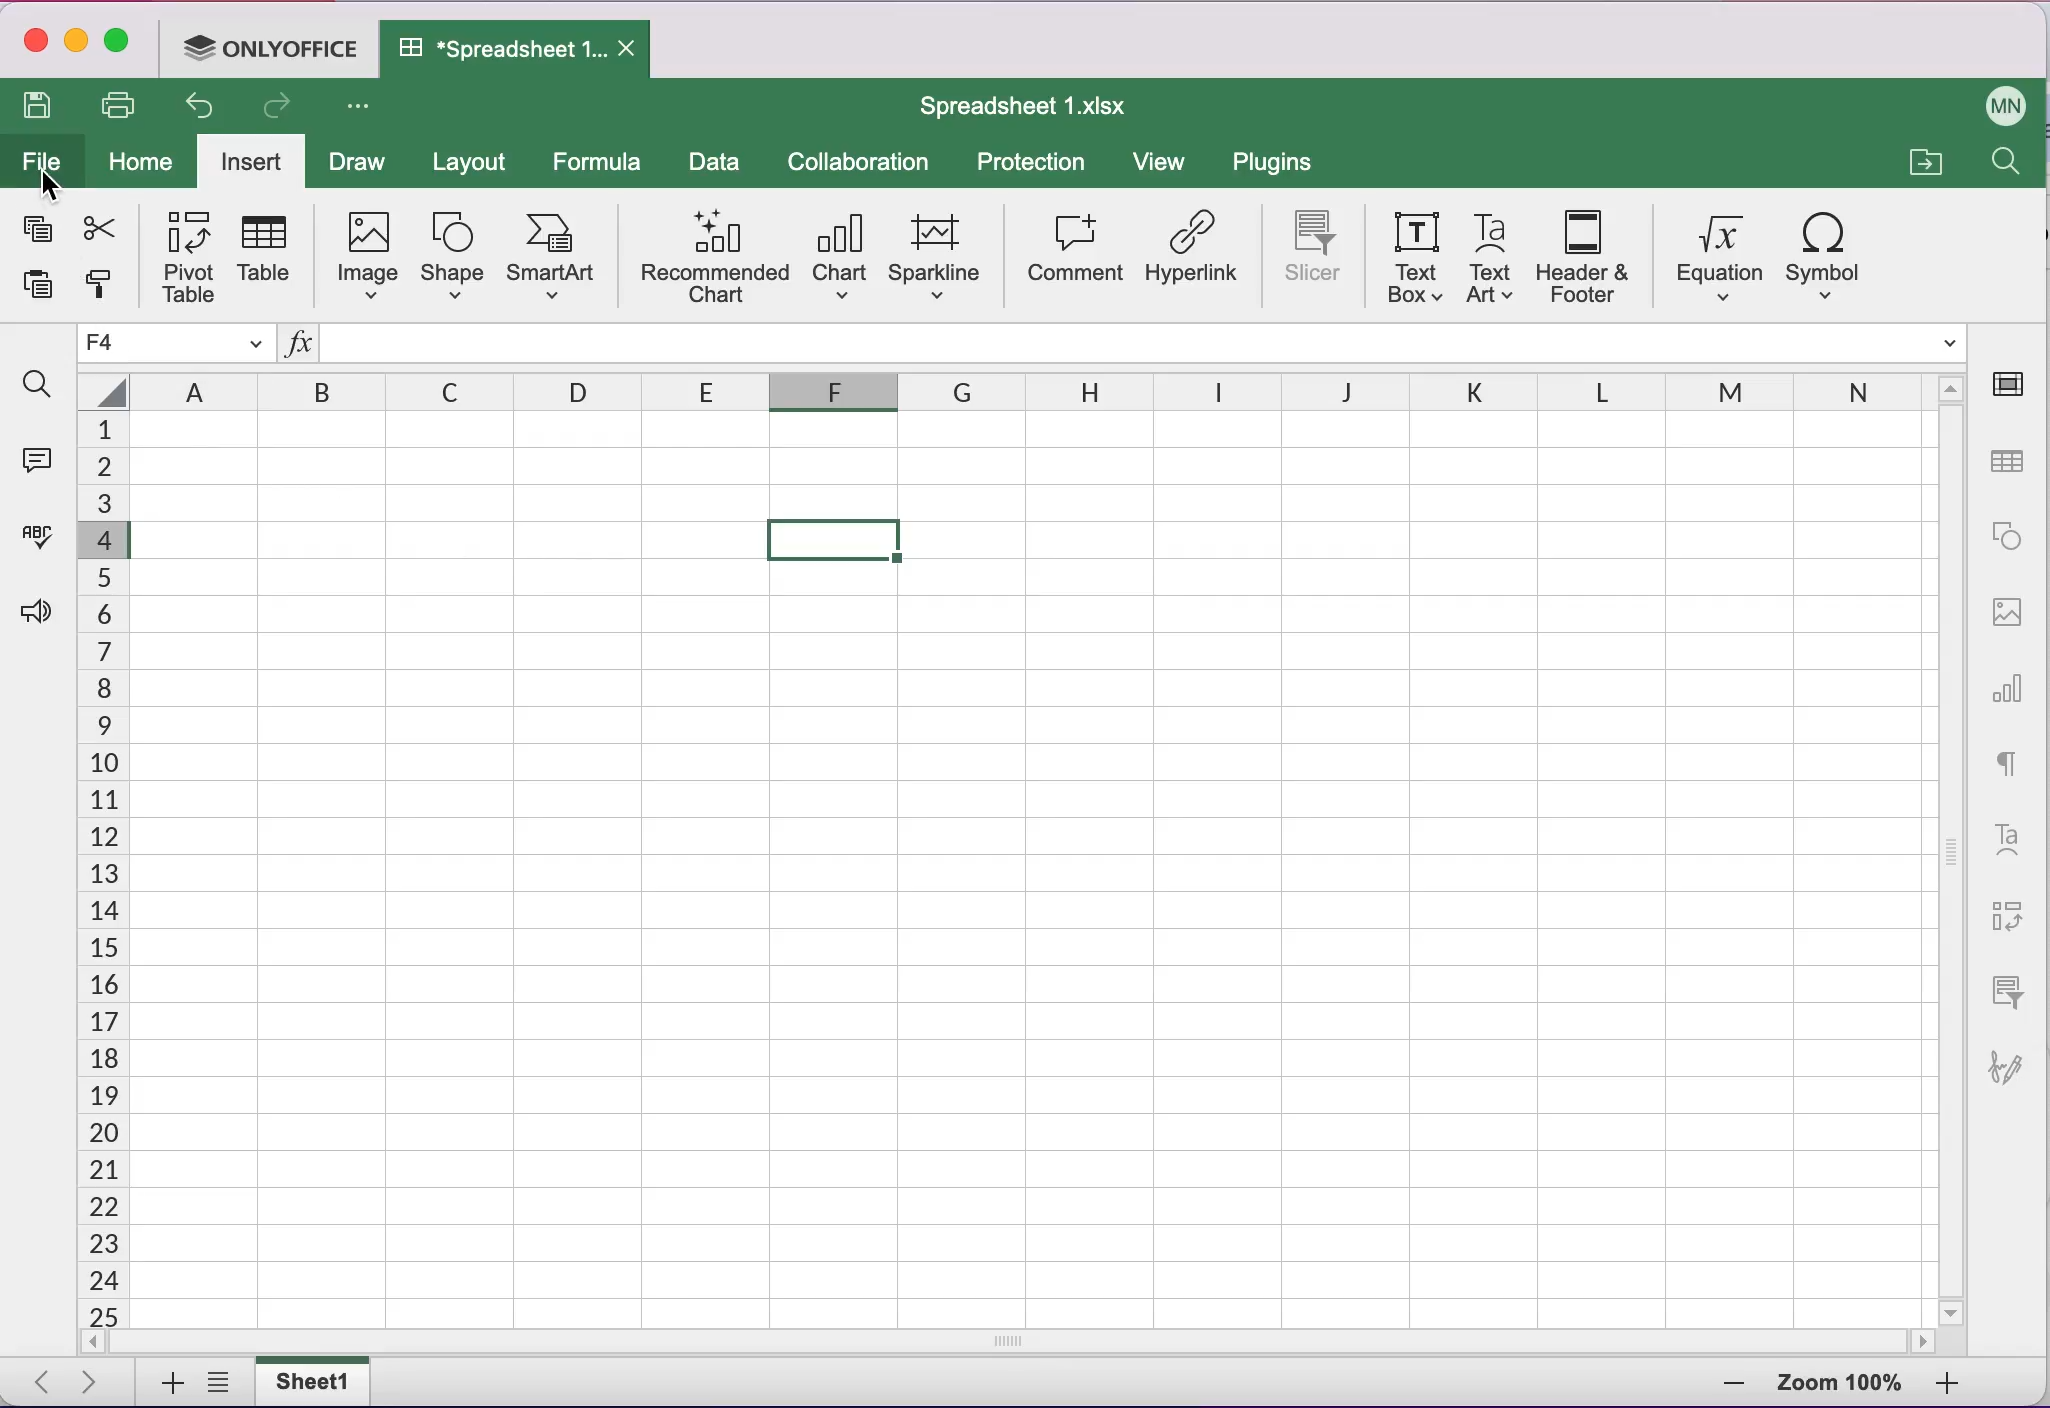  I want to click on vertical slider, so click(1954, 847).